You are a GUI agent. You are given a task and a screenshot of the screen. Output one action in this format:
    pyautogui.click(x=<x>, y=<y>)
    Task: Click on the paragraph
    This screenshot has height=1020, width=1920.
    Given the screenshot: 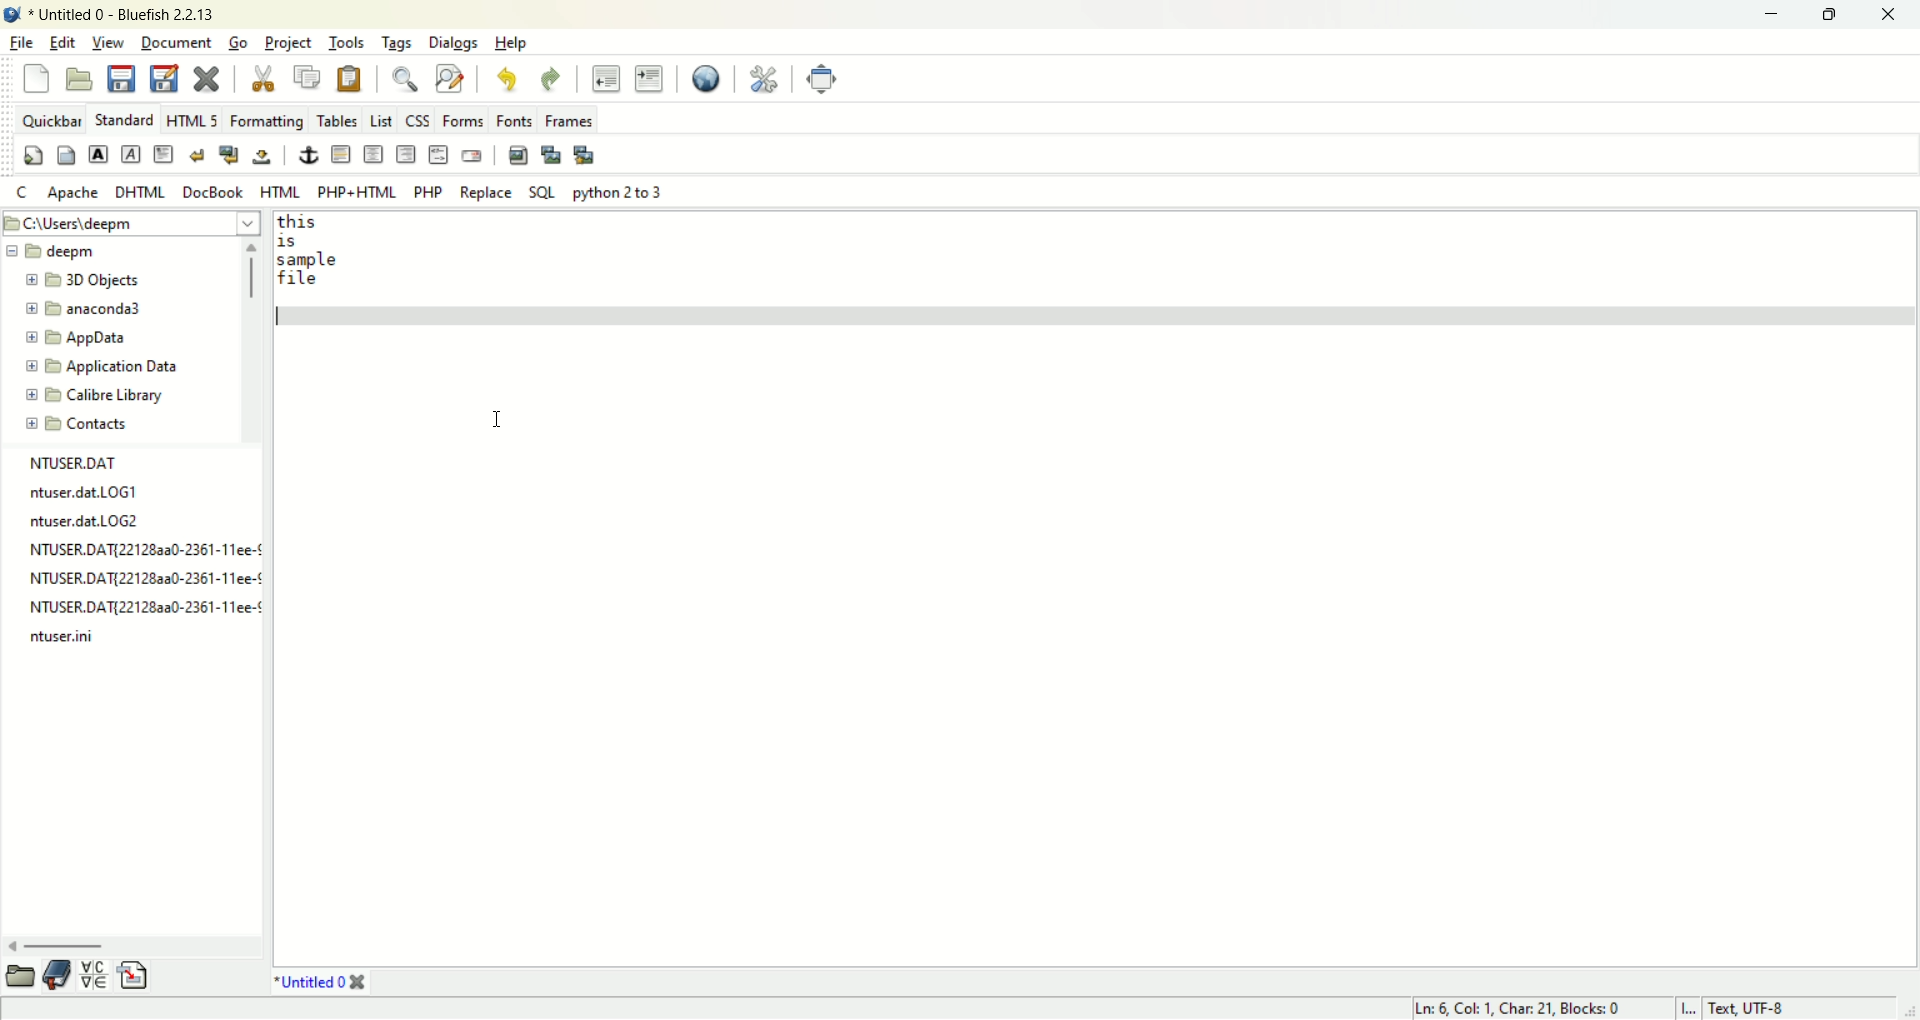 What is the action you would take?
    pyautogui.click(x=163, y=155)
    